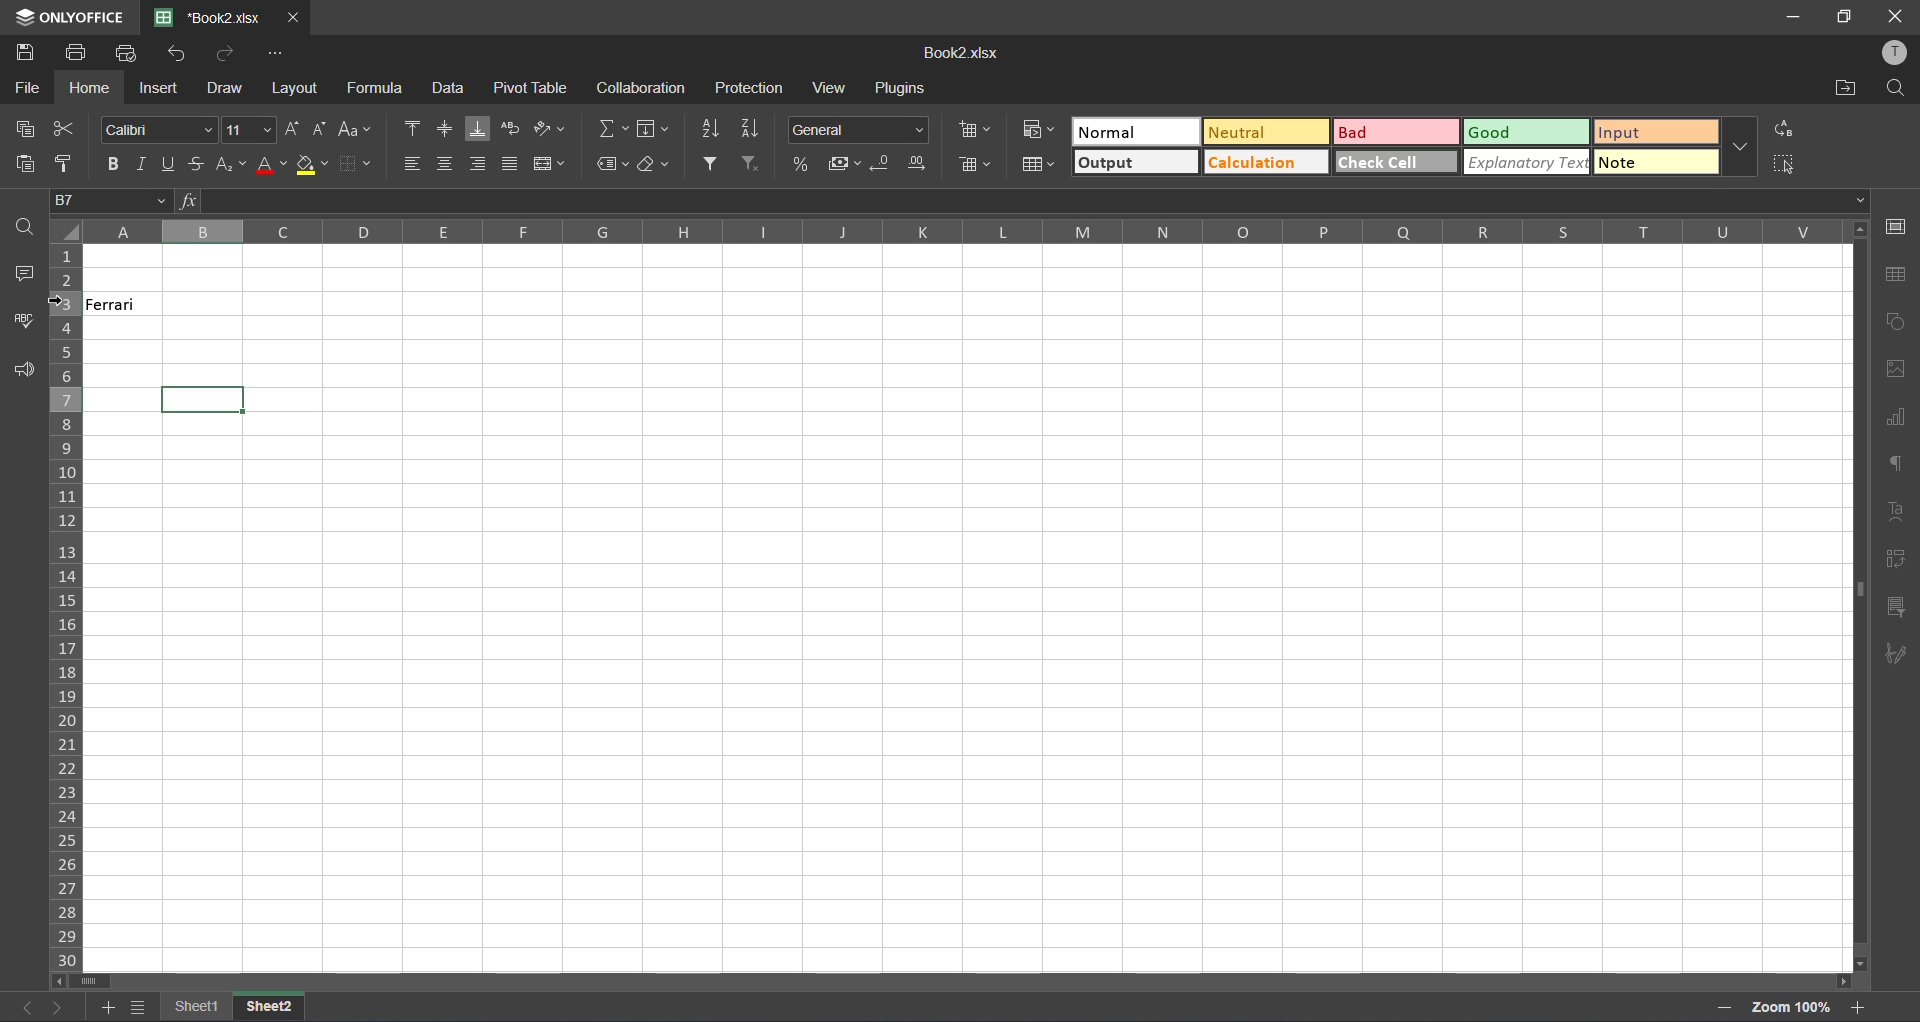  What do you see at coordinates (1740, 142) in the screenshot?
I see `more options` at bounding box center [1740, 142].